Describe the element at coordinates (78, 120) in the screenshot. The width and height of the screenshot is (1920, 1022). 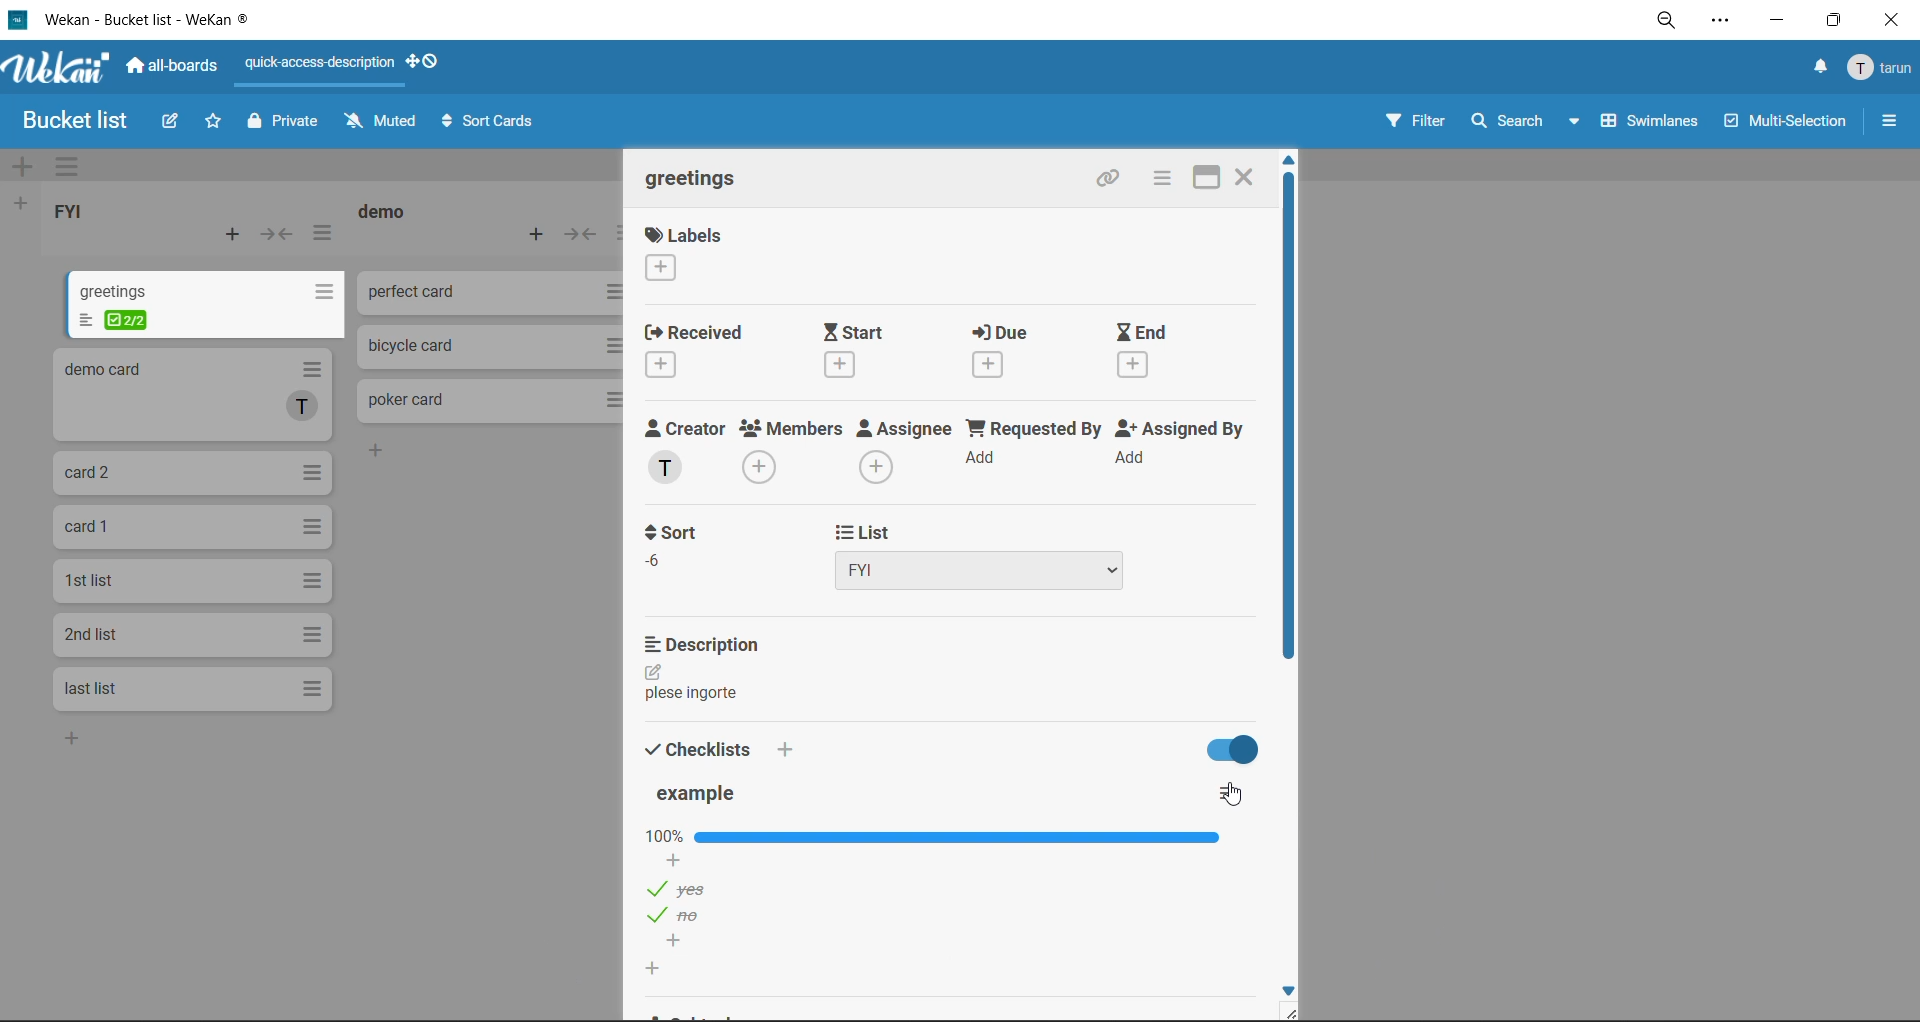
I see `board name` at that location.